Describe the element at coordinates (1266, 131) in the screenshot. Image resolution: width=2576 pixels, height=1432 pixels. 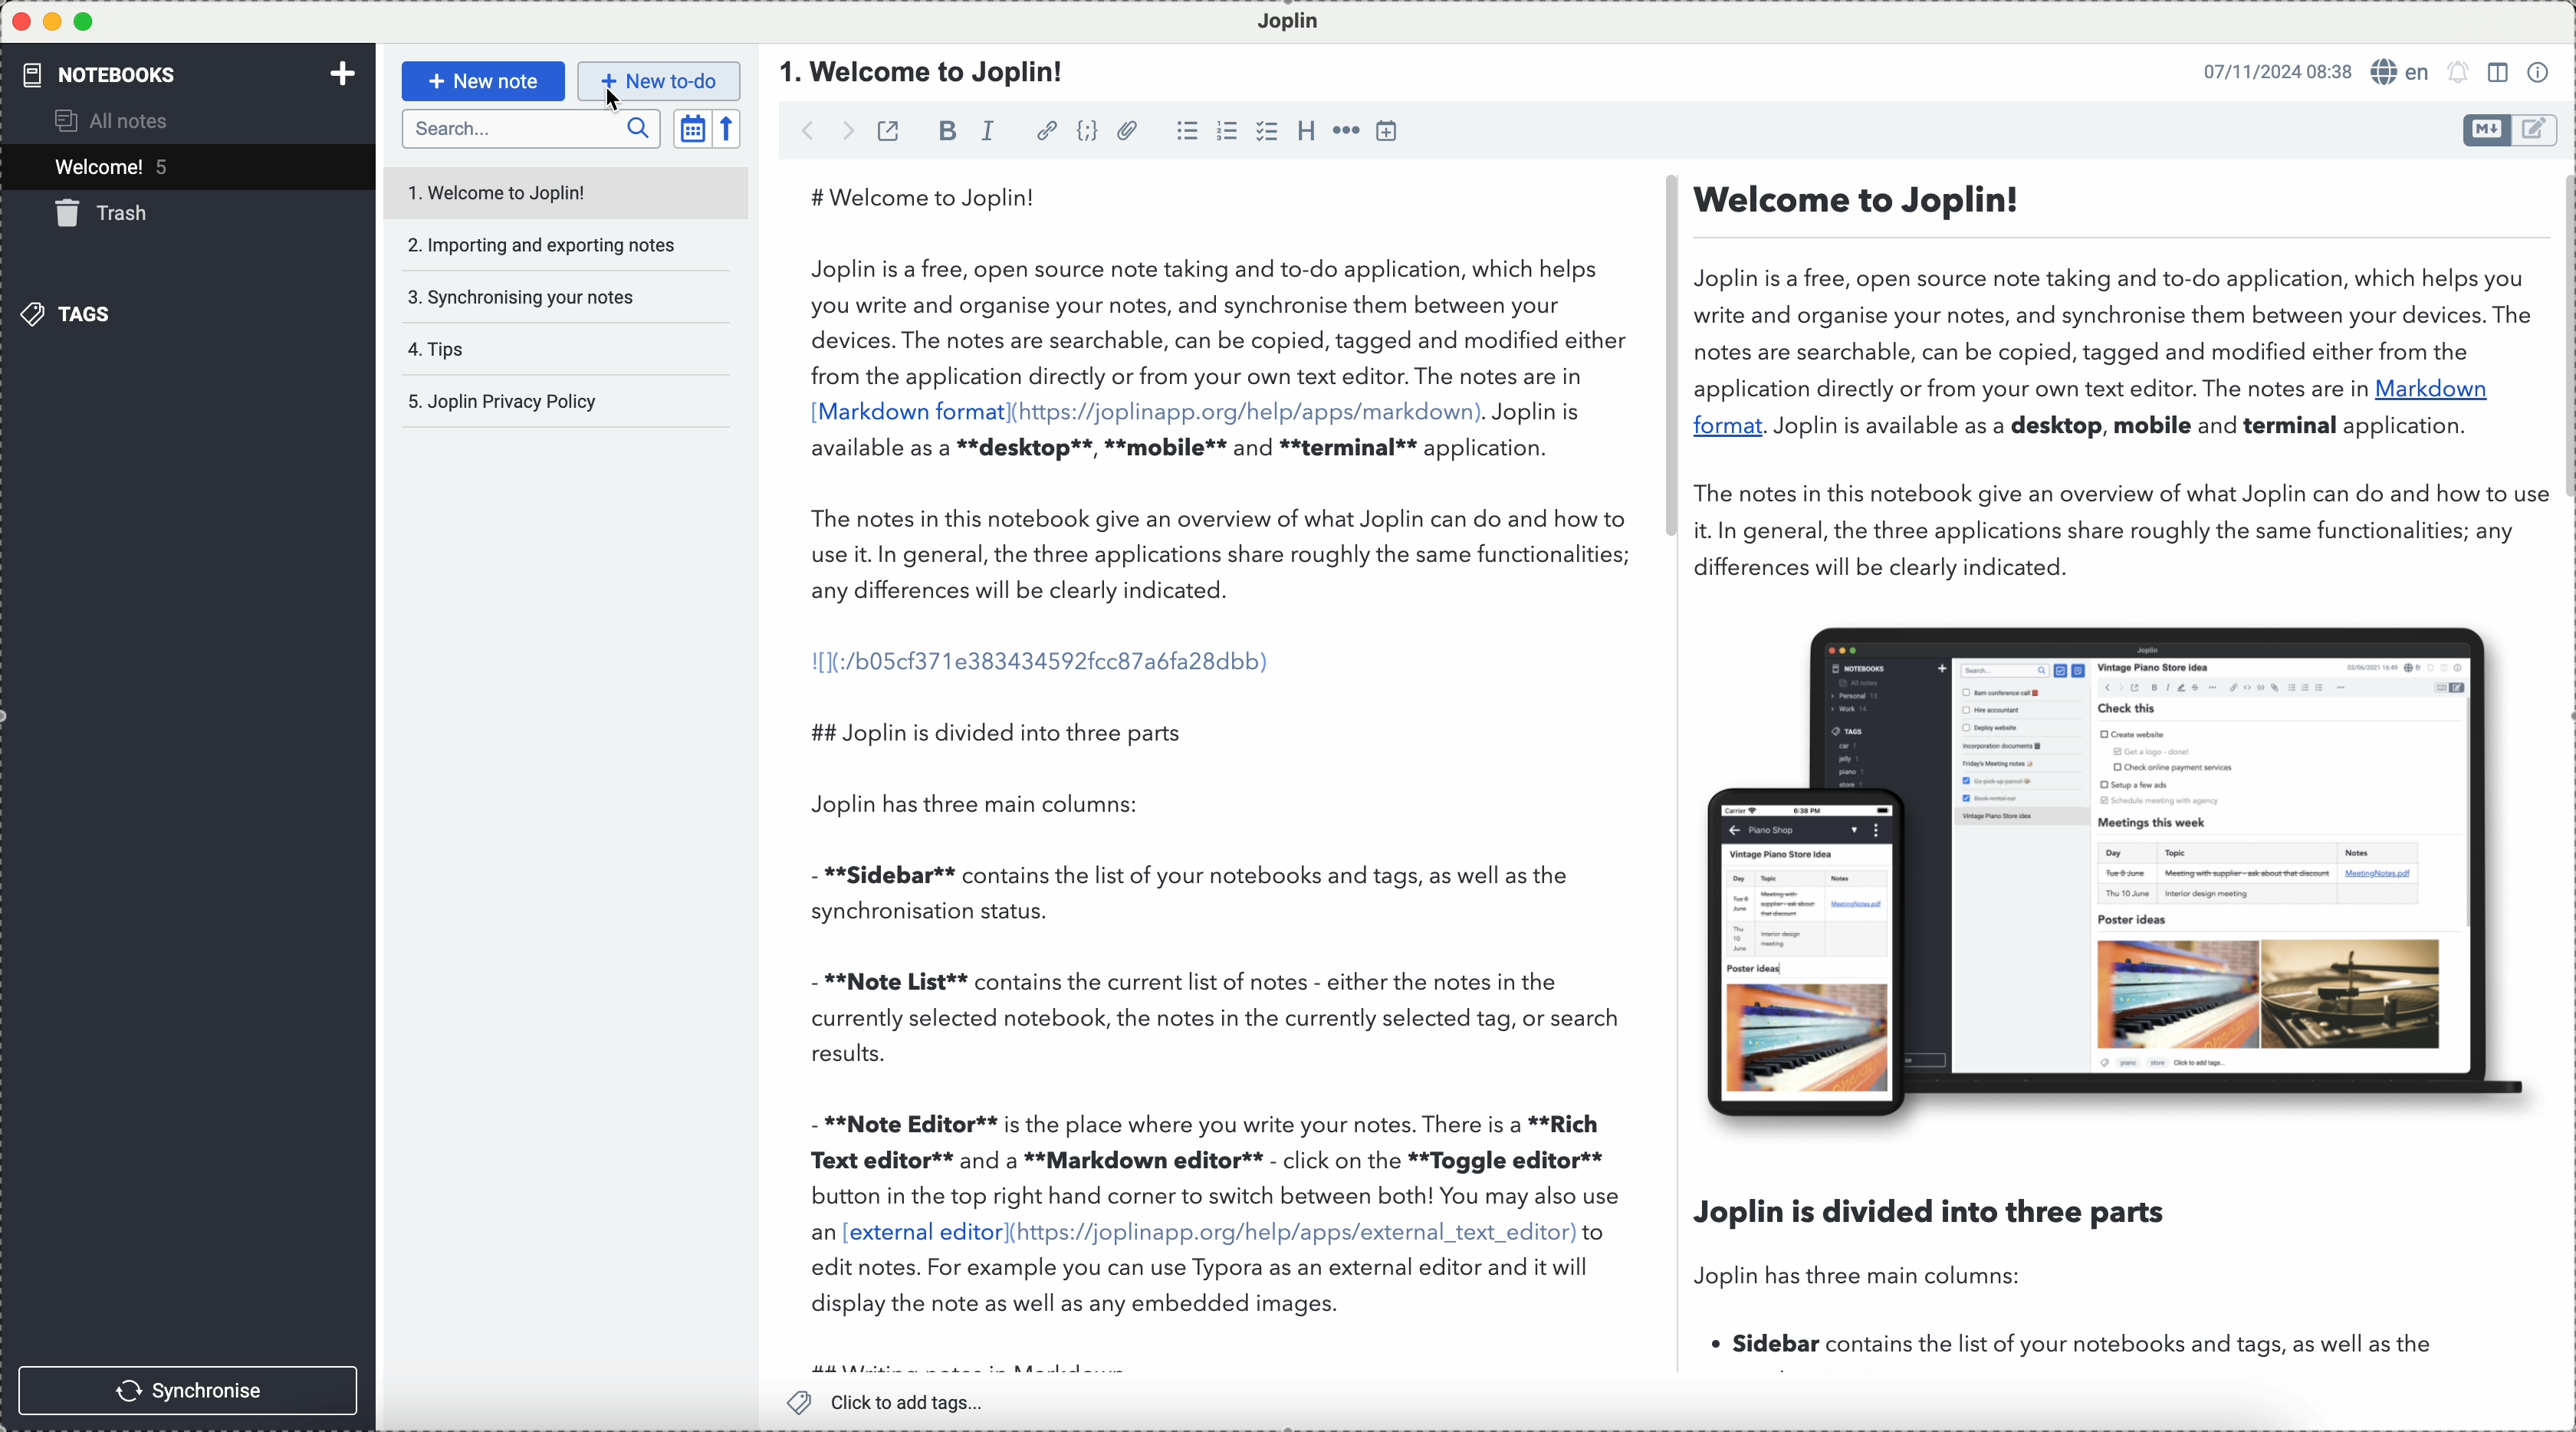
I see `checkbox` at that location.